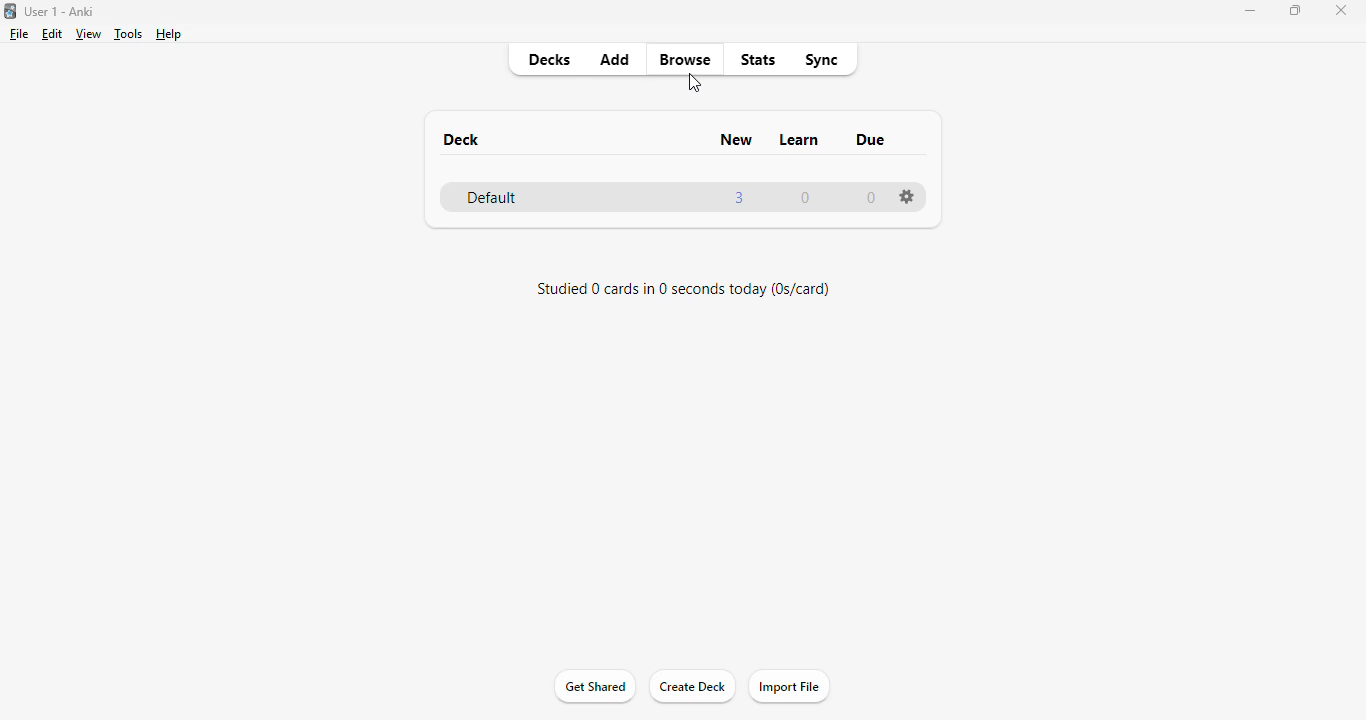 This screenshot has width=1366, height=720. Describe the element at coordinates (1250, 11) in the screenshot. I see `minimize` at that location.